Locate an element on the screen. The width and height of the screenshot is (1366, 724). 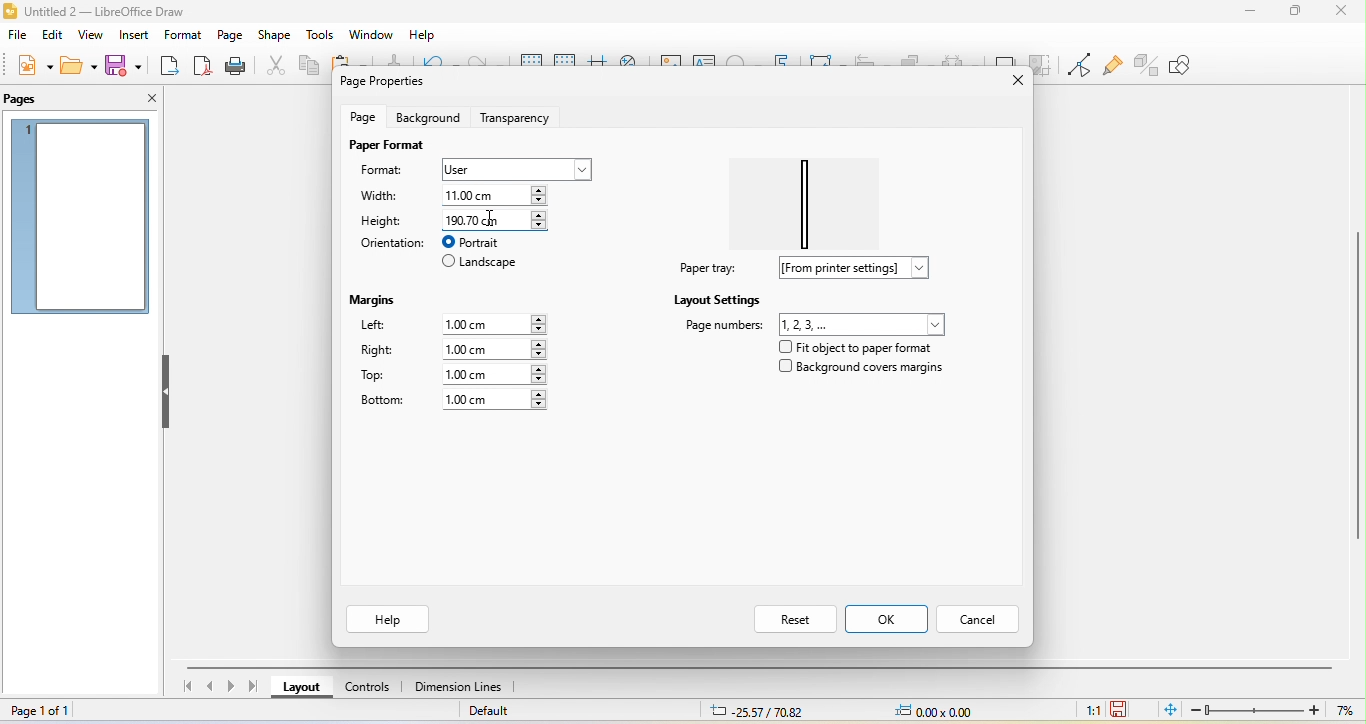
help is located at coordinates (390, 619).